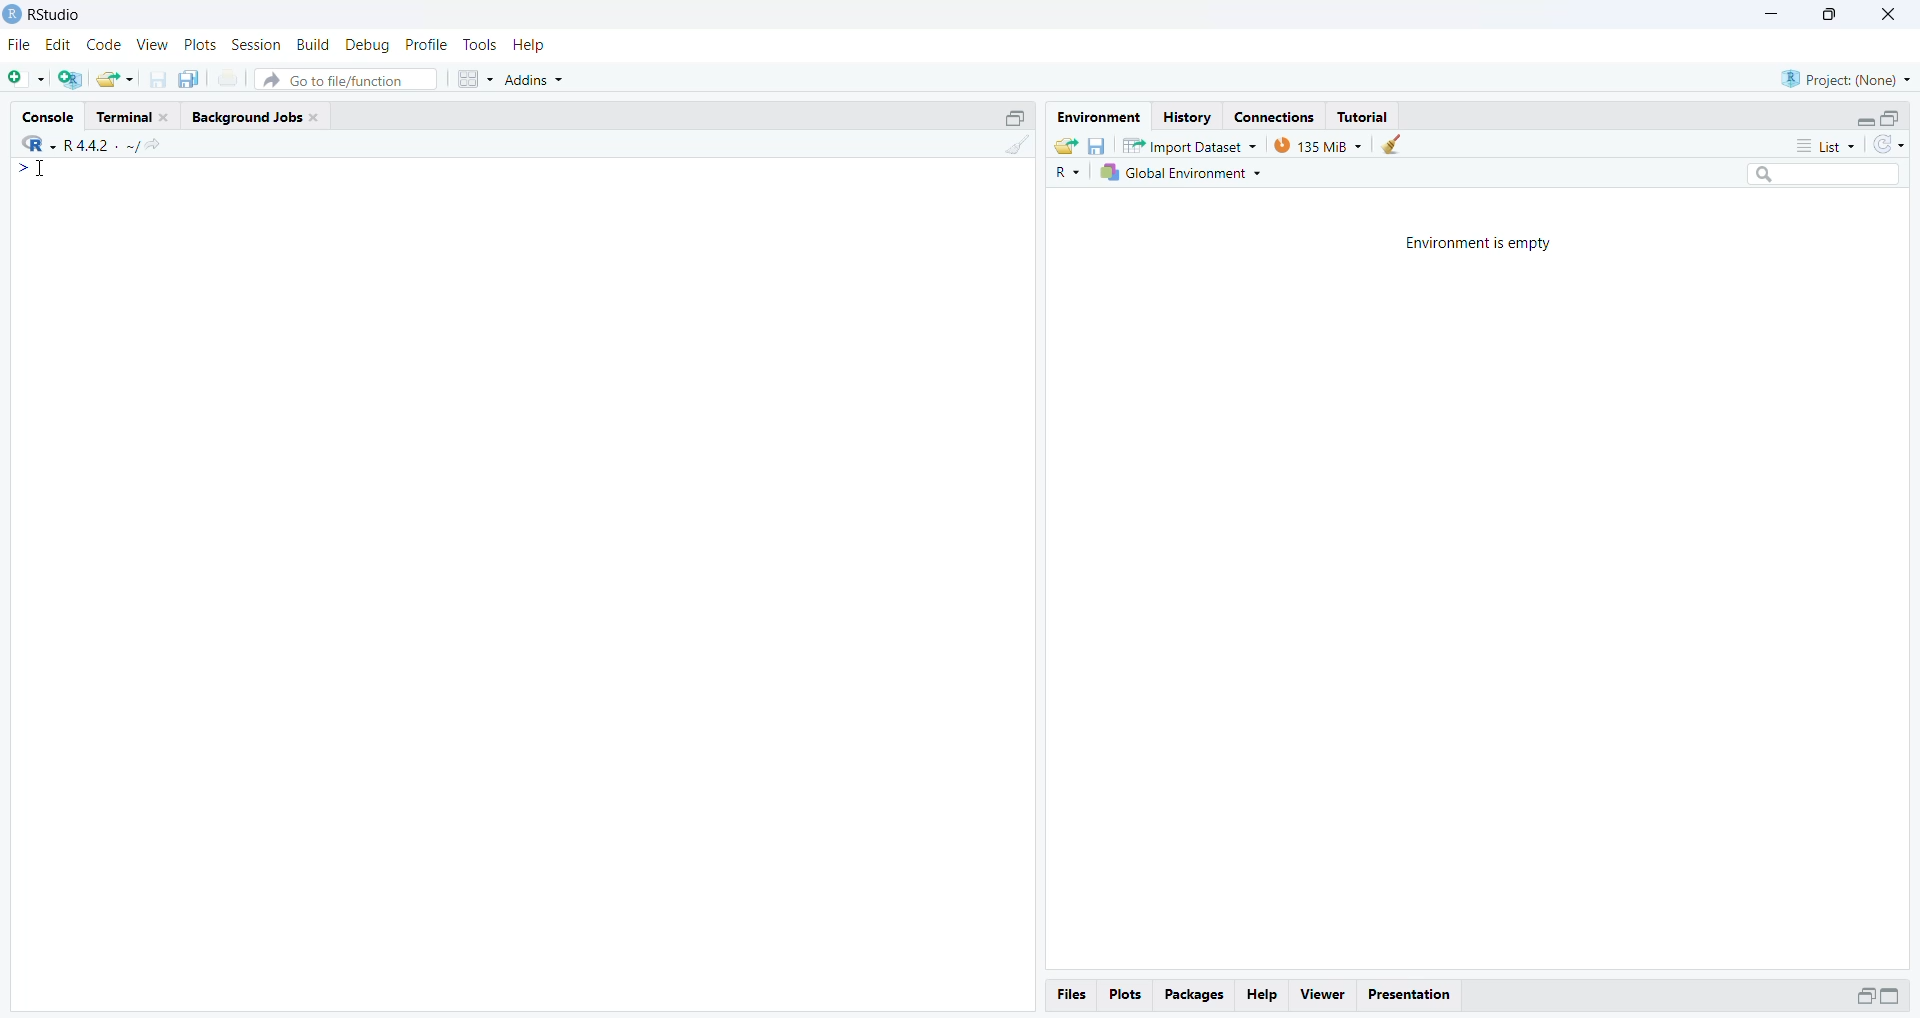 This screenshot has width=1920, height=1018. What do you see at coordinates (427, 44) in the screenshot?
I see `Profile` at bounding box center [427, 44].